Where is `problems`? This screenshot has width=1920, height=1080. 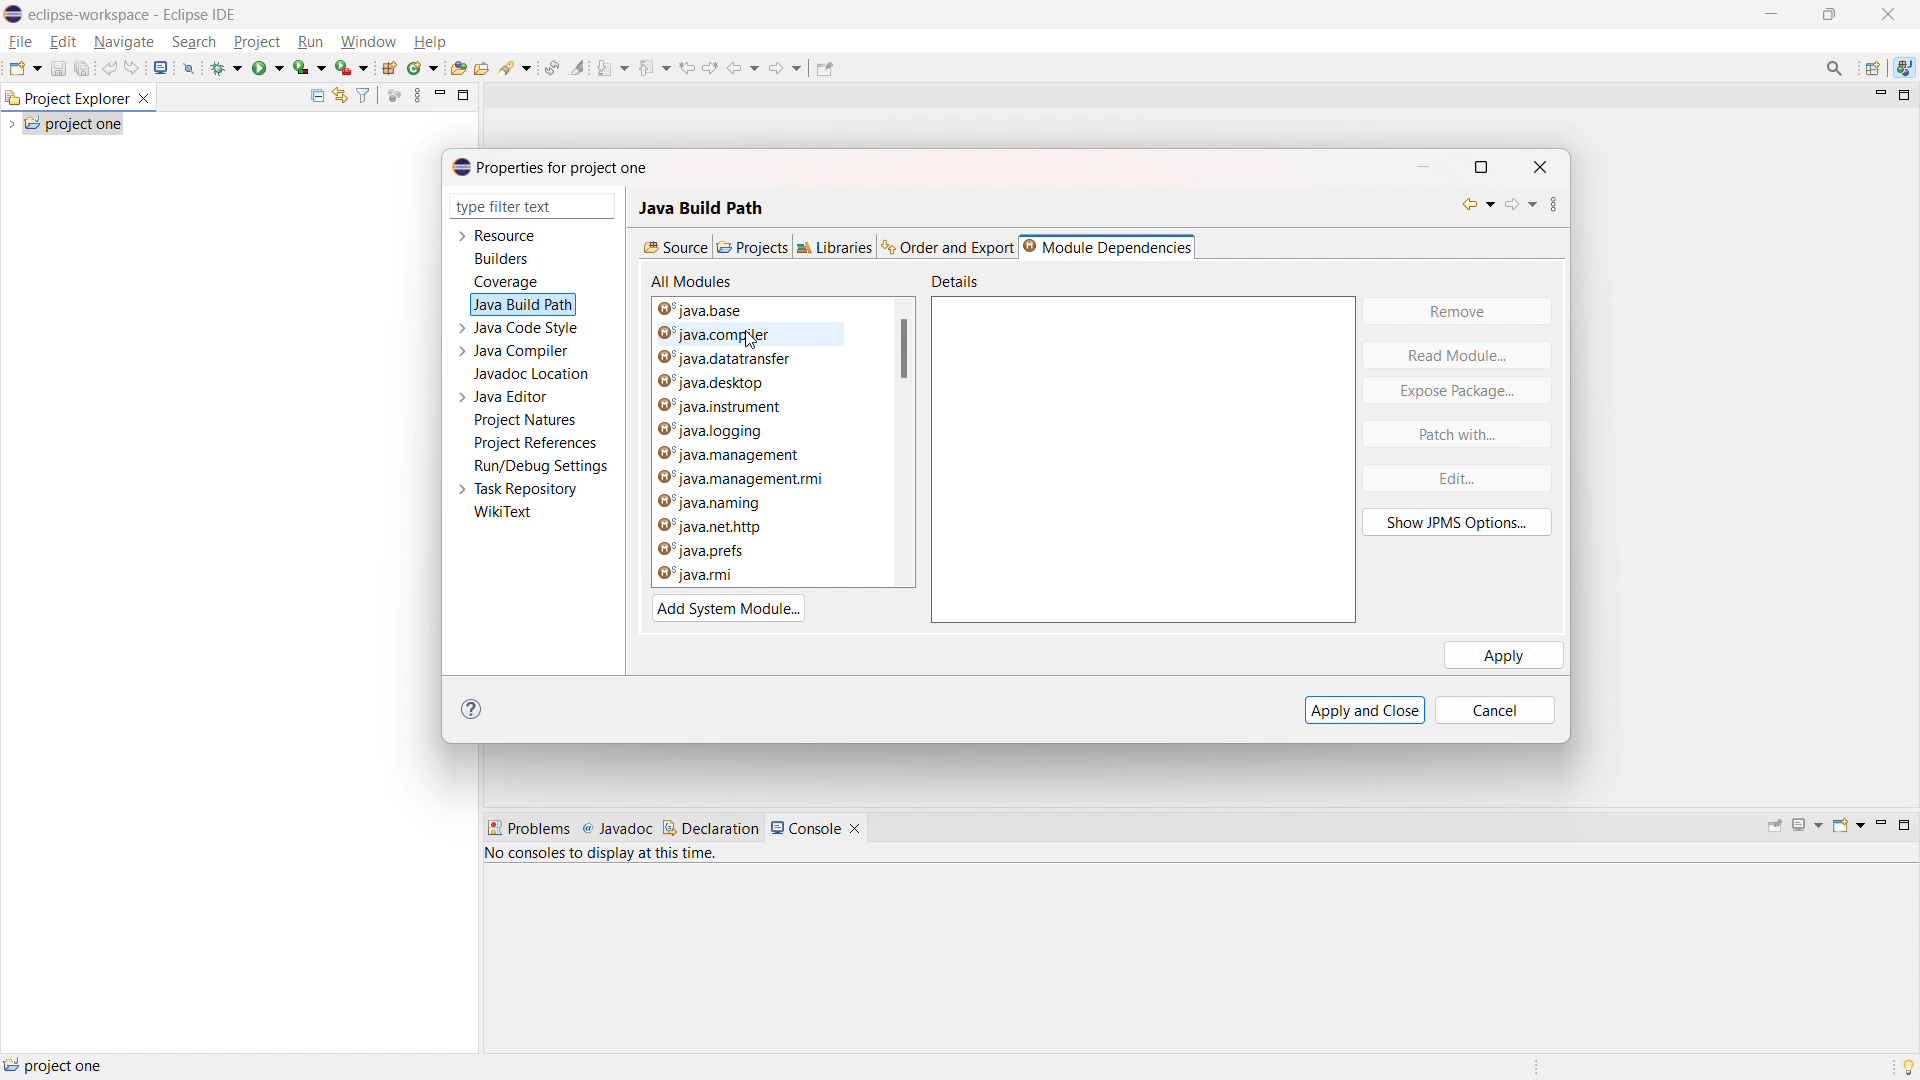 problems is located at coordinates (528, 829).